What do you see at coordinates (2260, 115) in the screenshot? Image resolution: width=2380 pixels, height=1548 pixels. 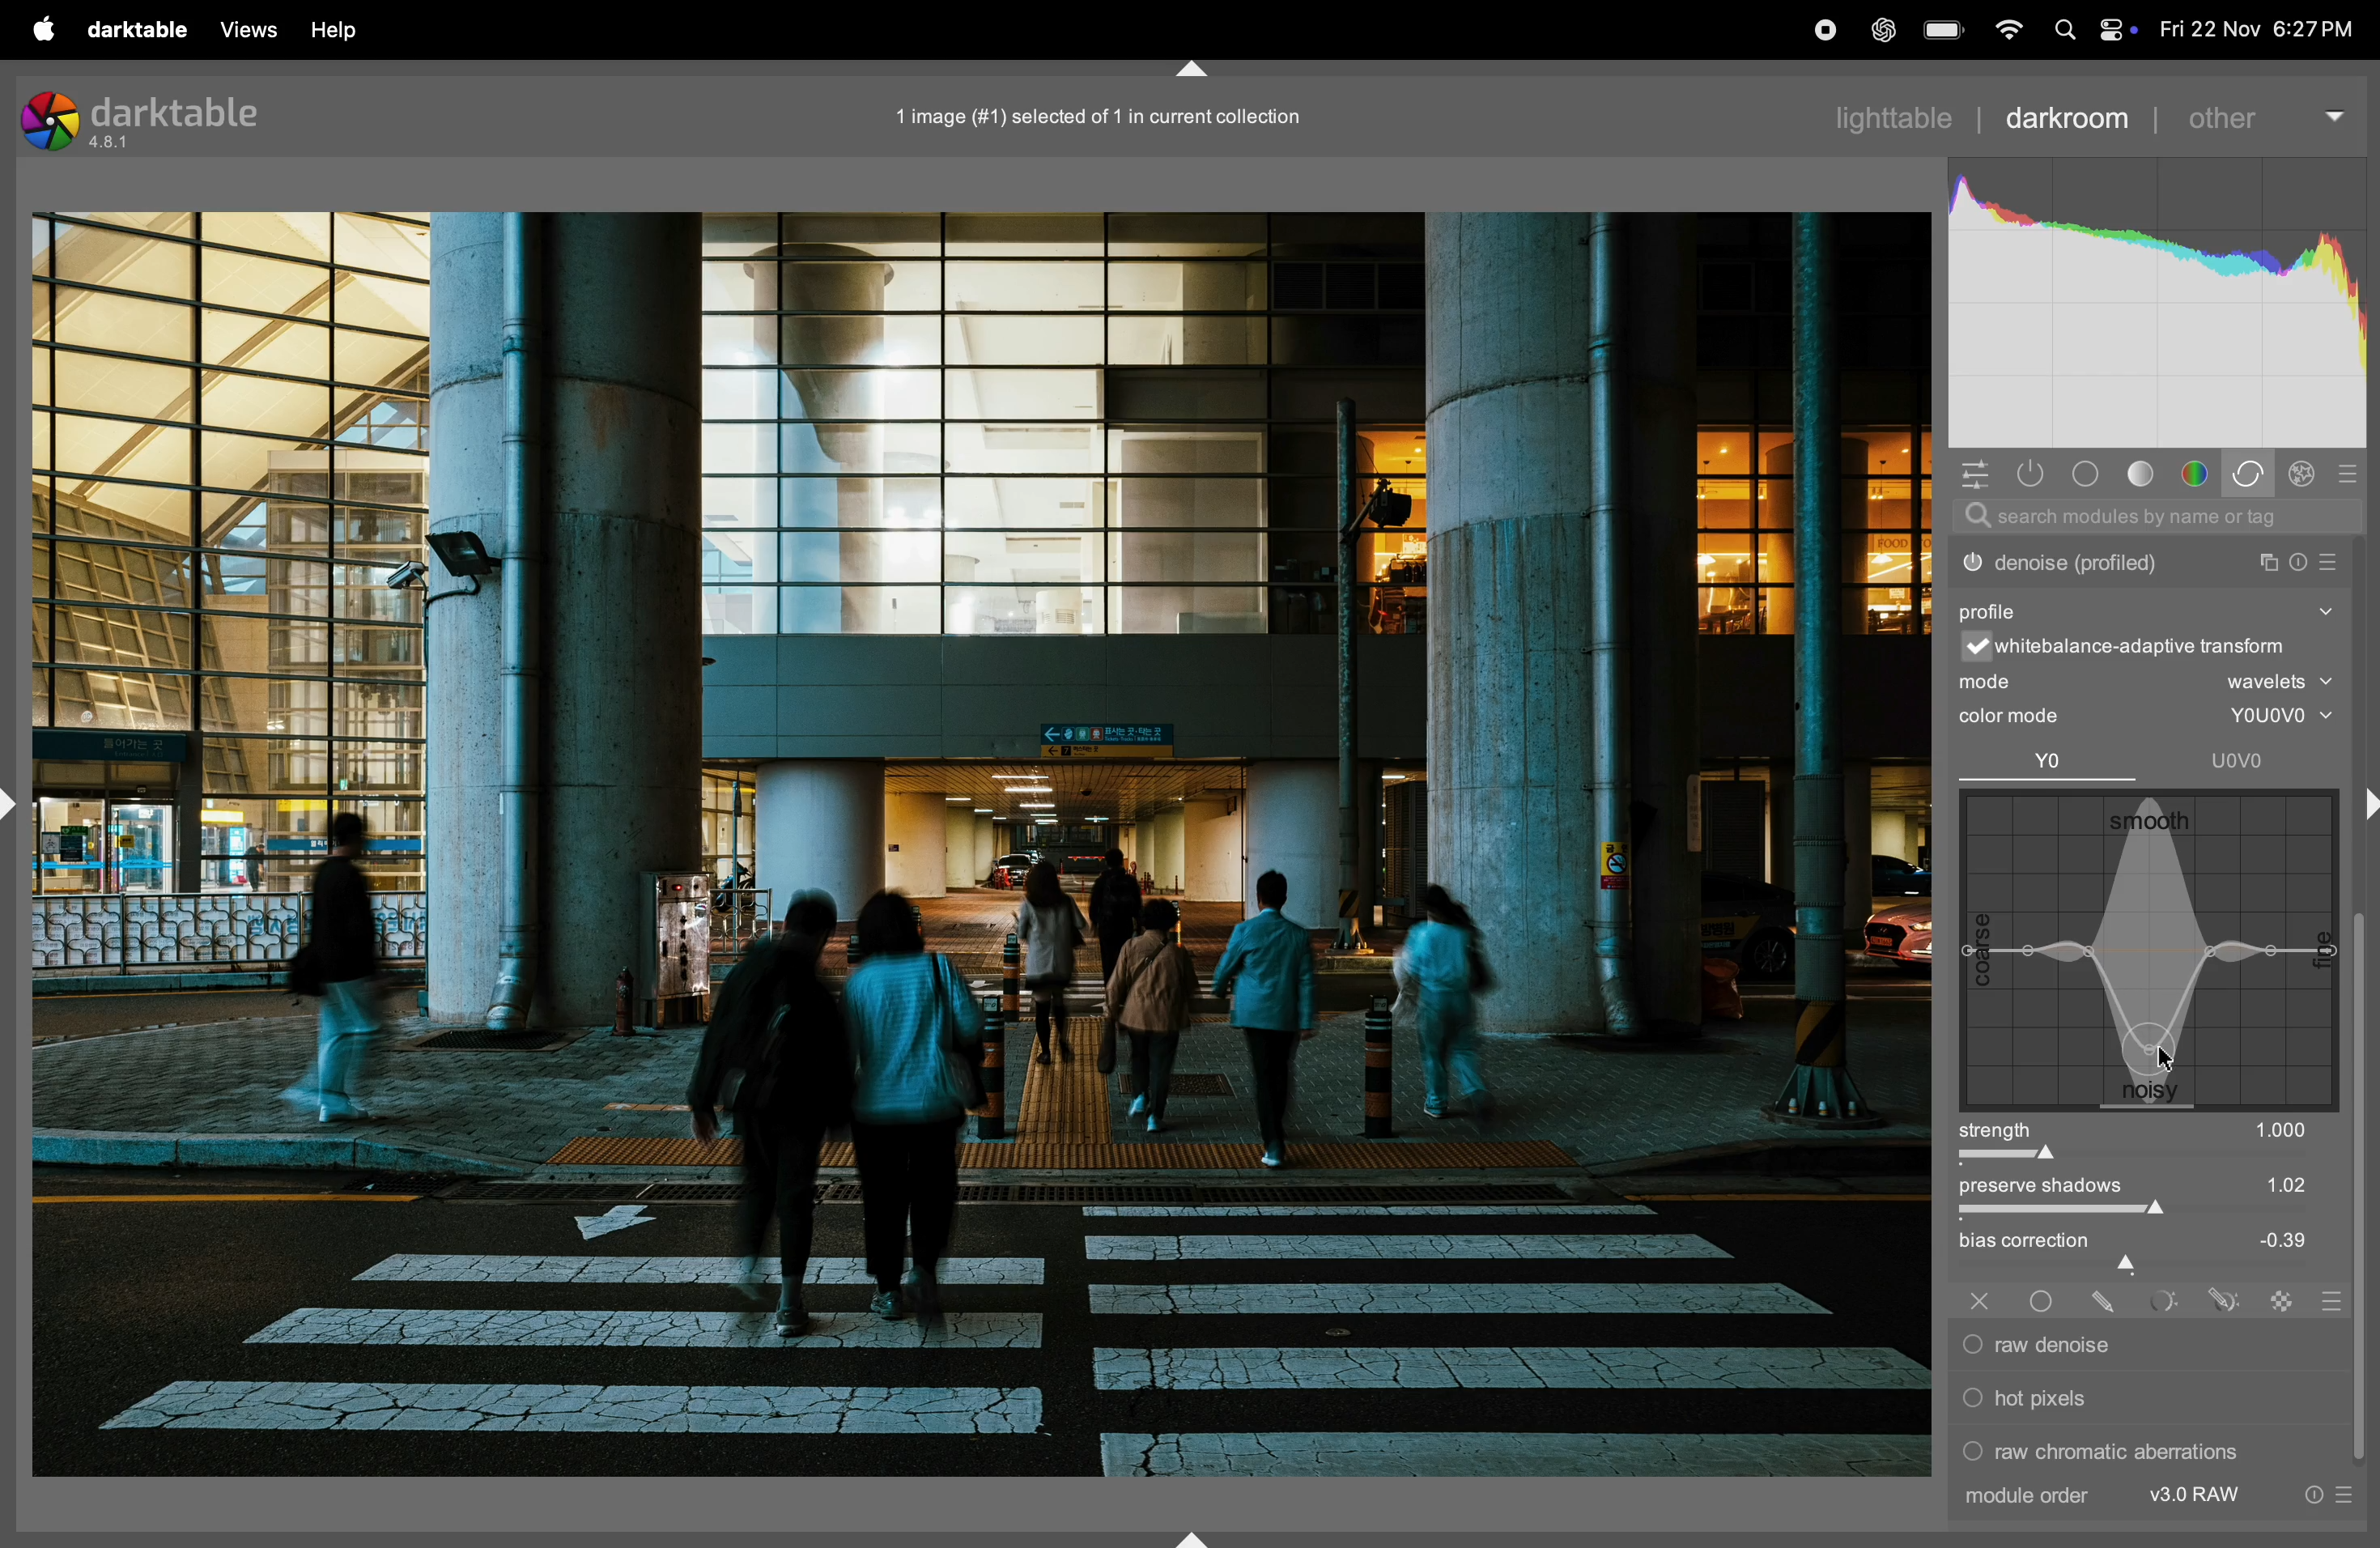 I see `other` at bounding box center [2260, 115].